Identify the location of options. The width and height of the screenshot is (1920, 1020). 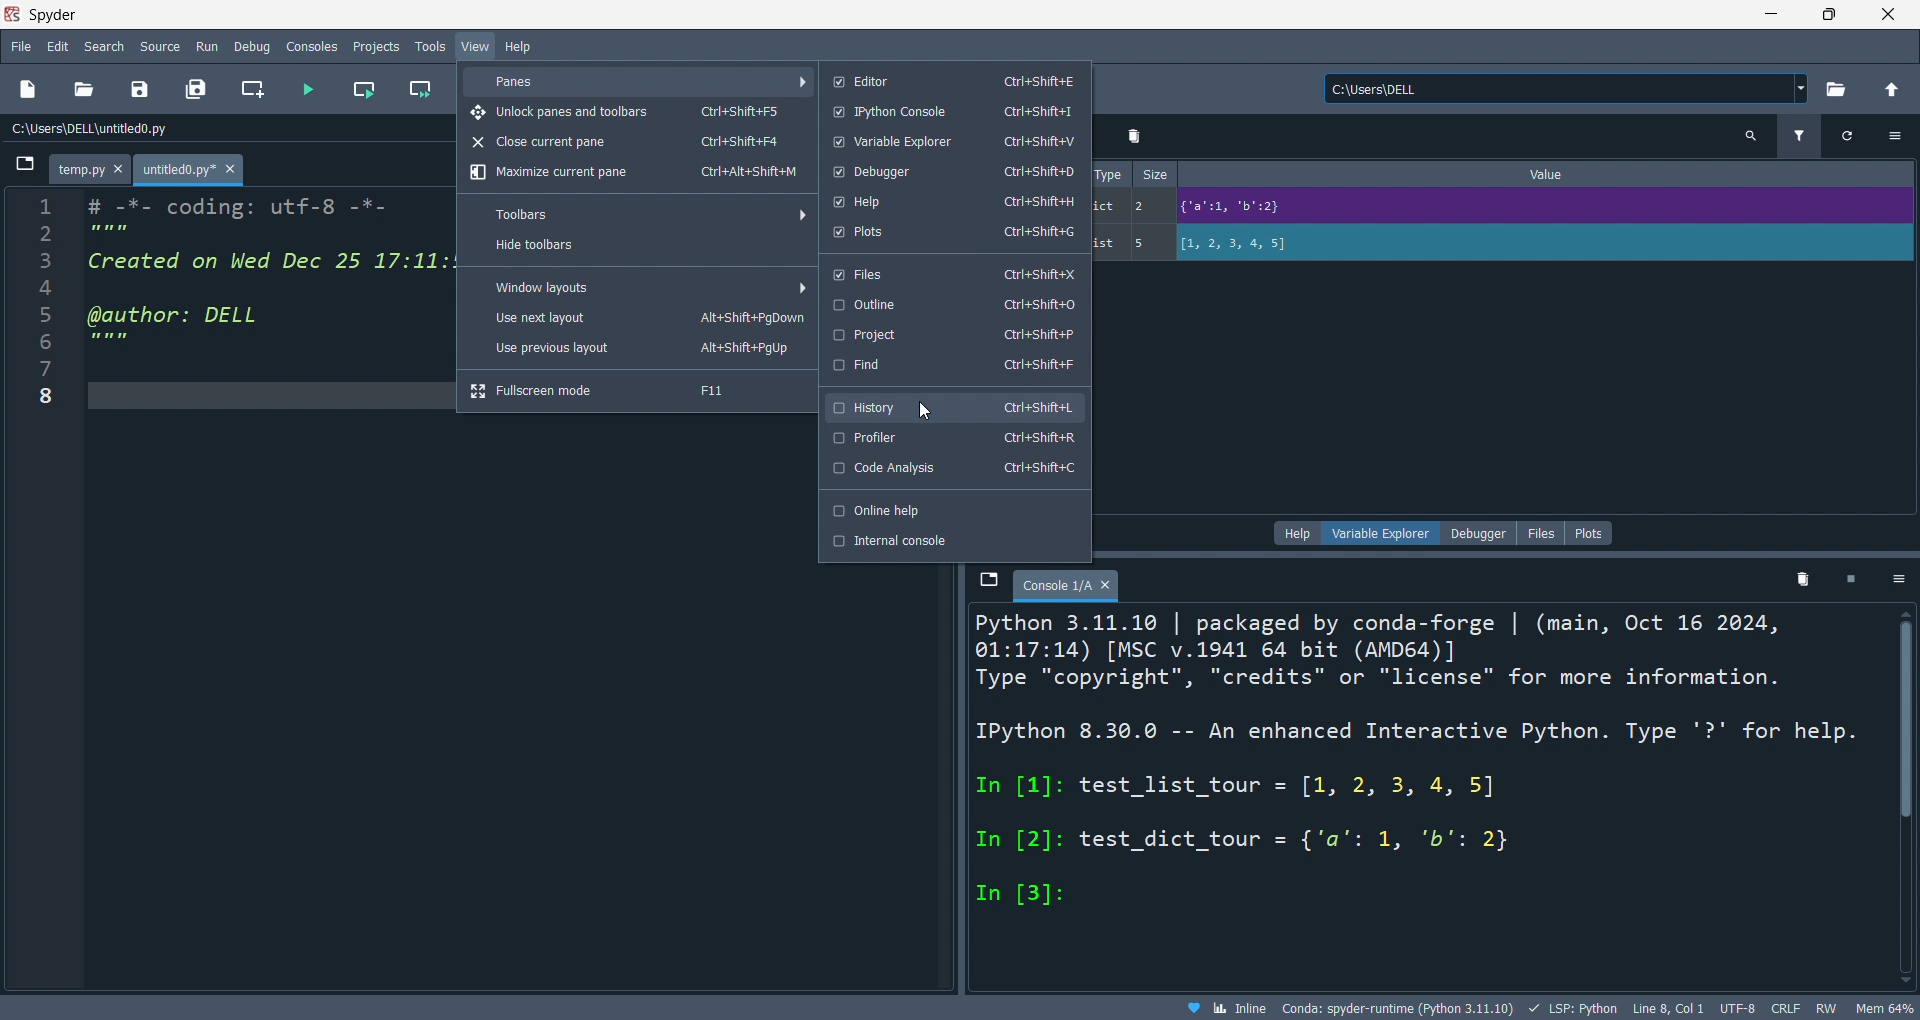
(1895, 135).